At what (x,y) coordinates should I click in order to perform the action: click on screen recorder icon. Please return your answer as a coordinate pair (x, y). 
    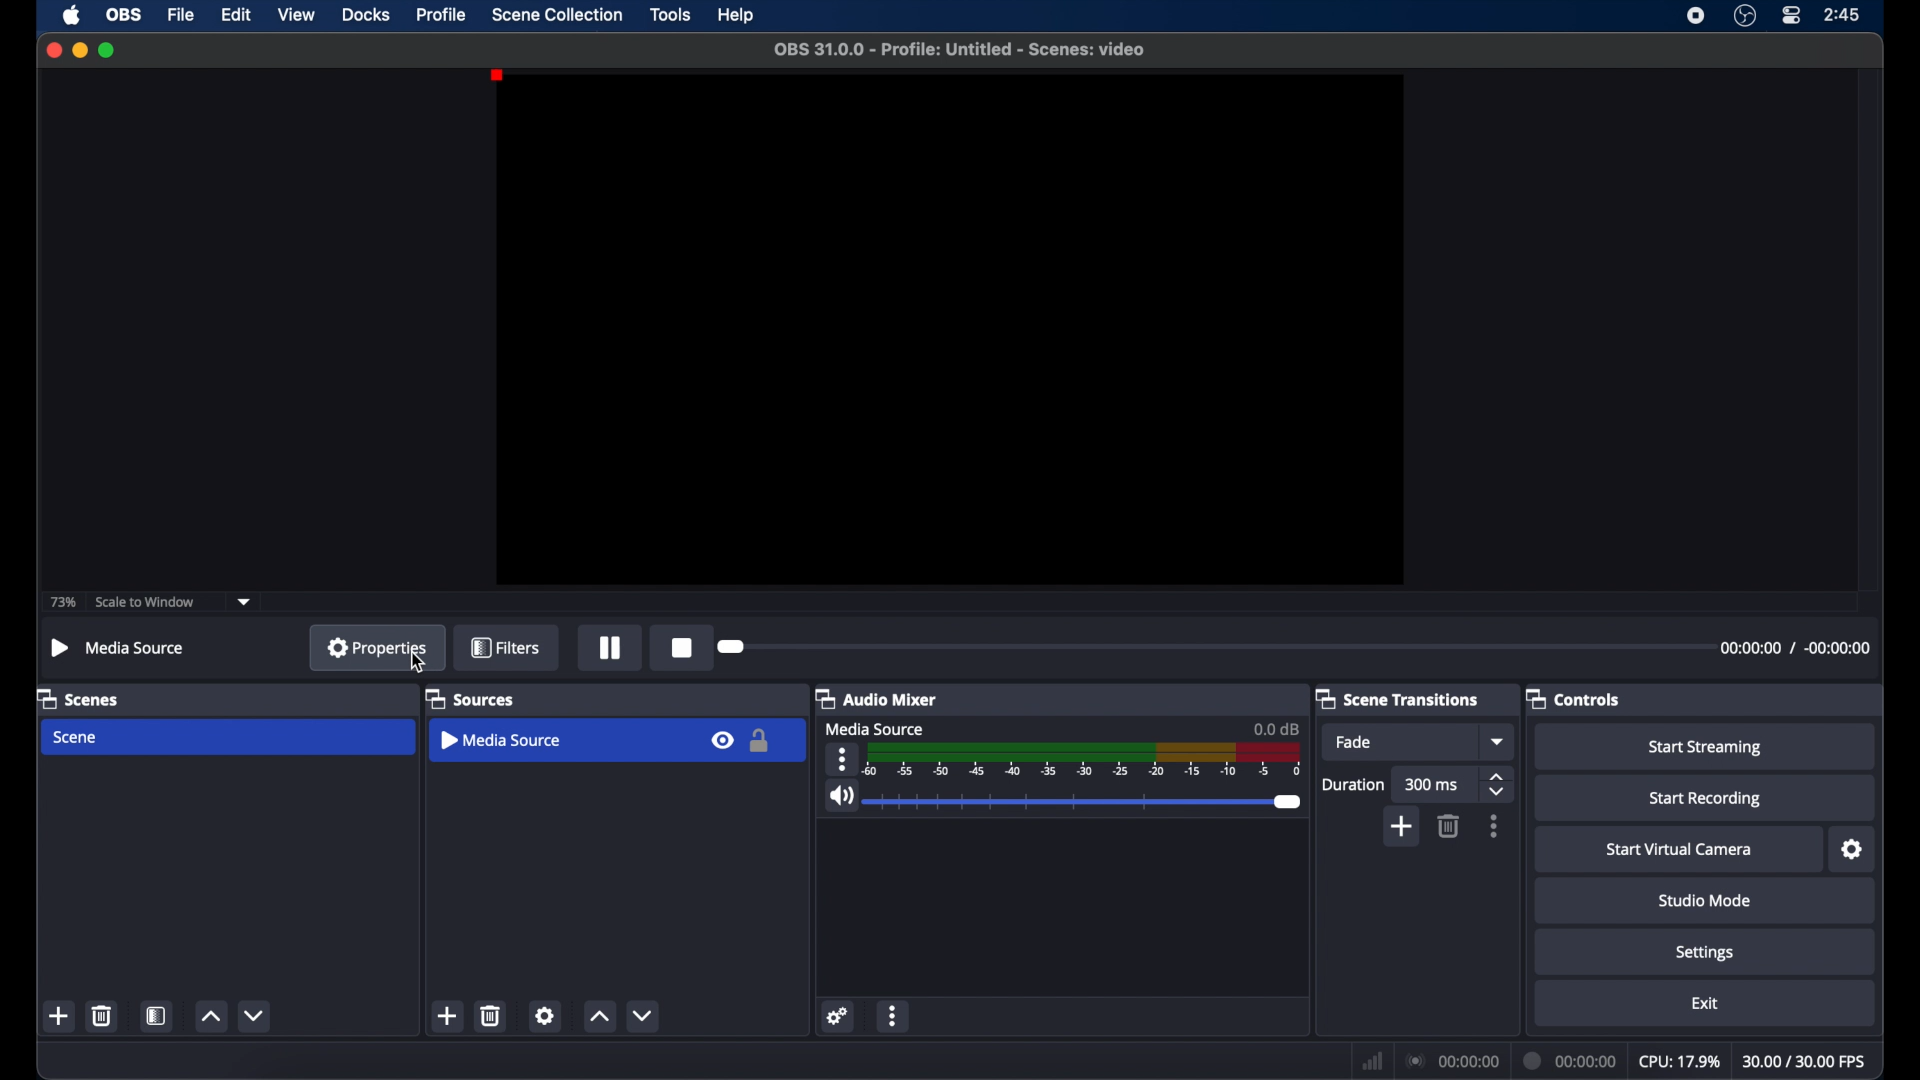
    Looking at the image, I should click on (1696, 15).